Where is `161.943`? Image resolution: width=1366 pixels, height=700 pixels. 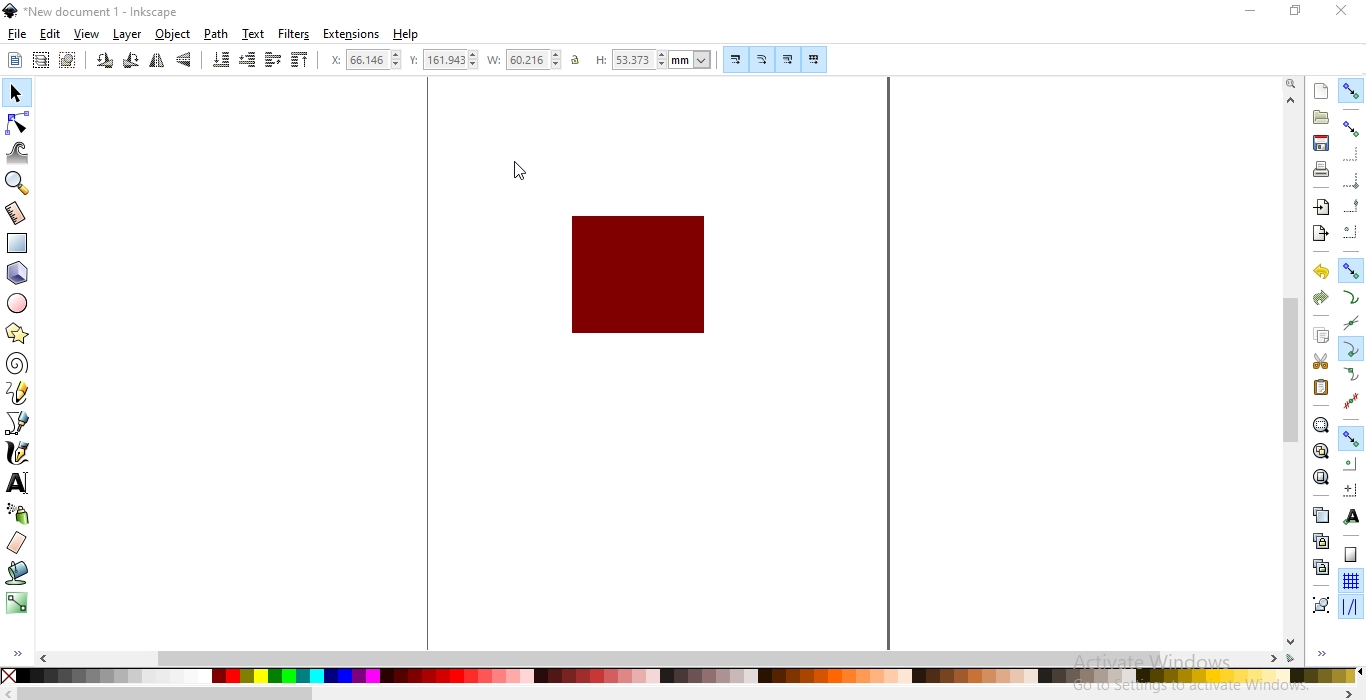
161.943 is located at coordinates (452, 60).